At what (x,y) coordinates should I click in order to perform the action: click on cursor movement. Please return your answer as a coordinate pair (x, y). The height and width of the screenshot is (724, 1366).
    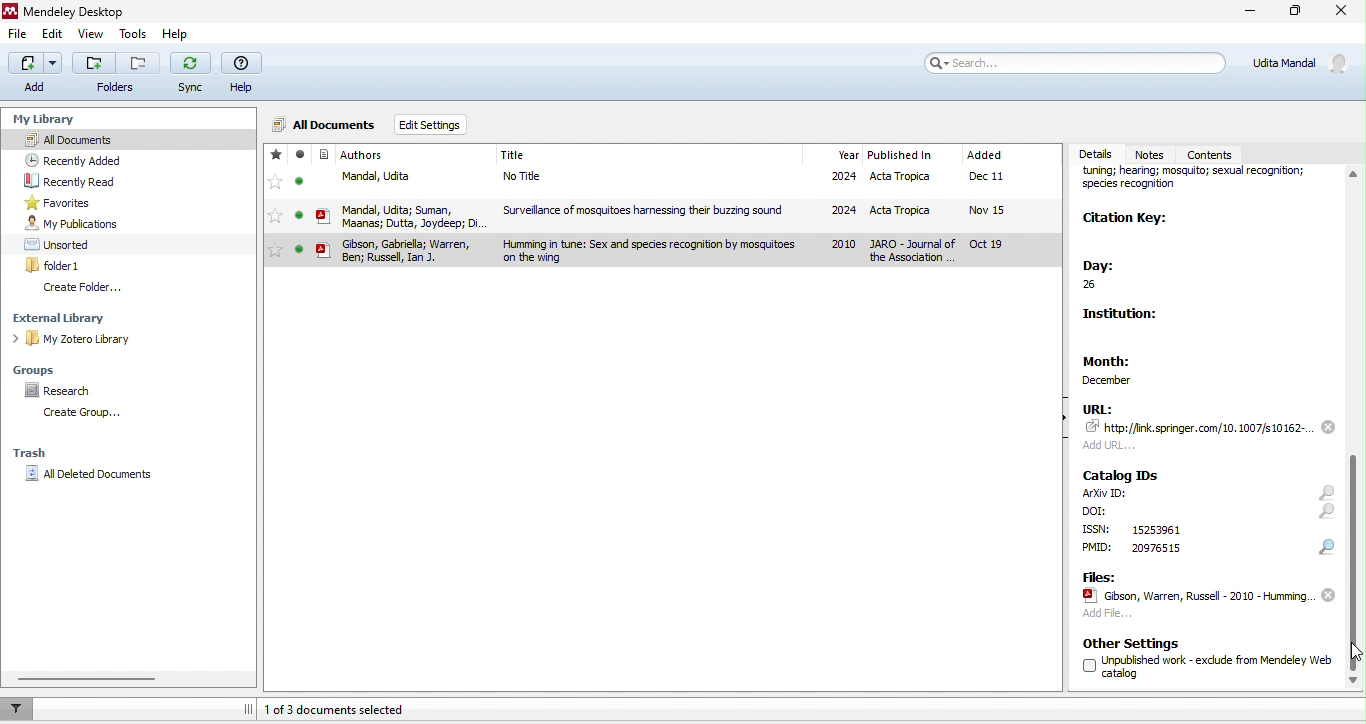
    Looking at the image, I should click on (1355, 652).